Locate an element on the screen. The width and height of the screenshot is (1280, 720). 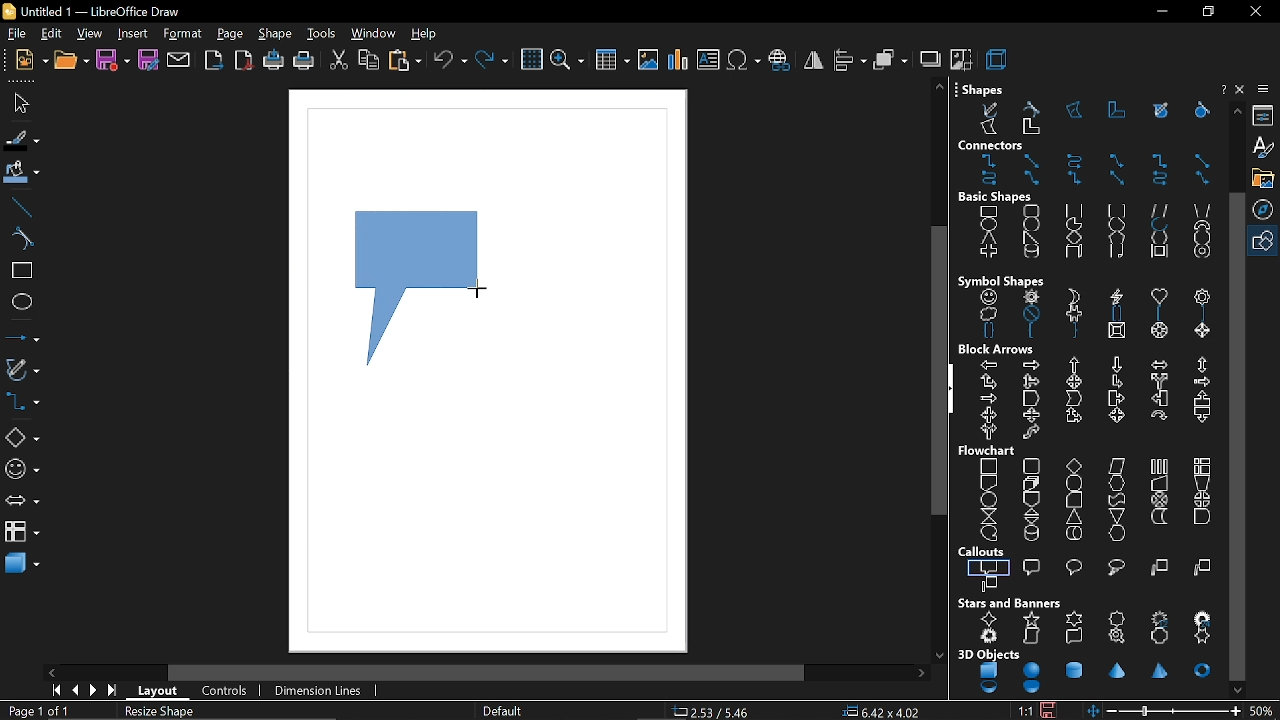
isosceles triangle is located at coordinates (988, 239).